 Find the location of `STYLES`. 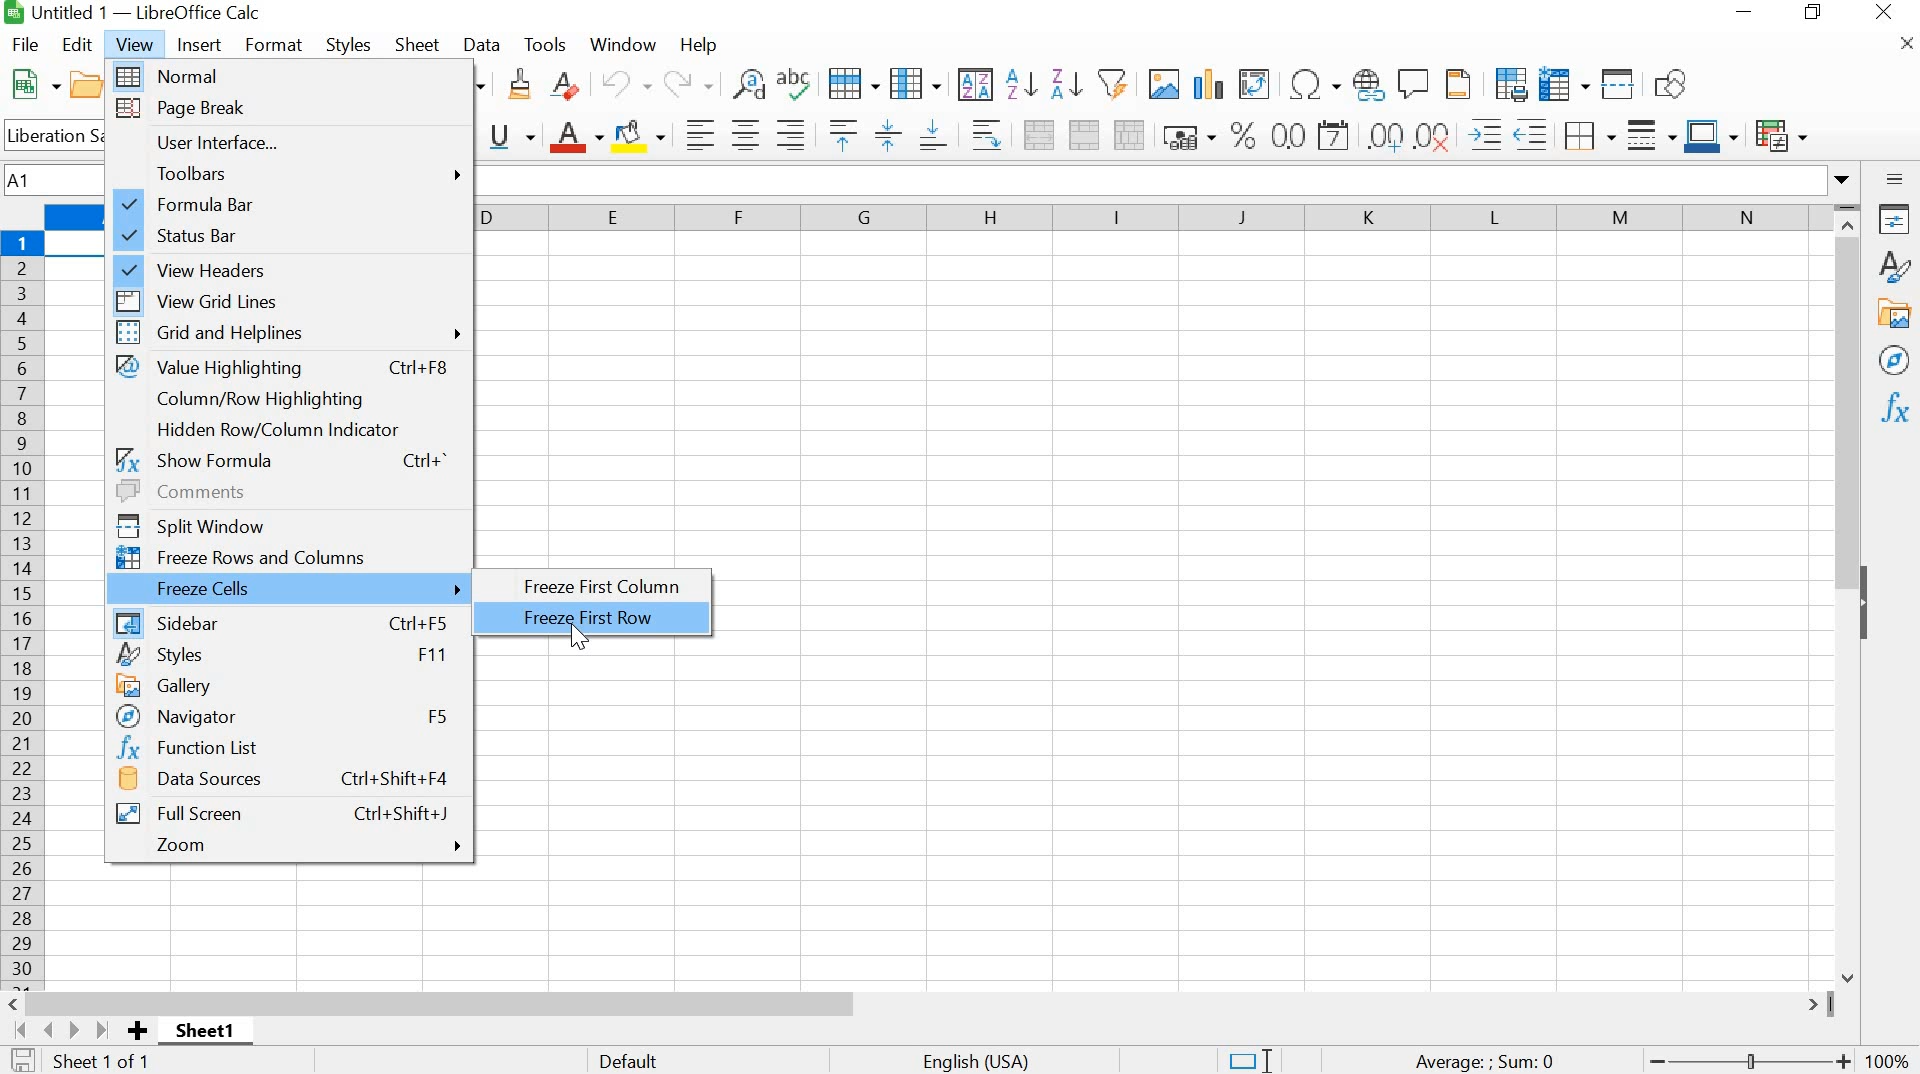

STYLES is located at coordinates (1894, 267).